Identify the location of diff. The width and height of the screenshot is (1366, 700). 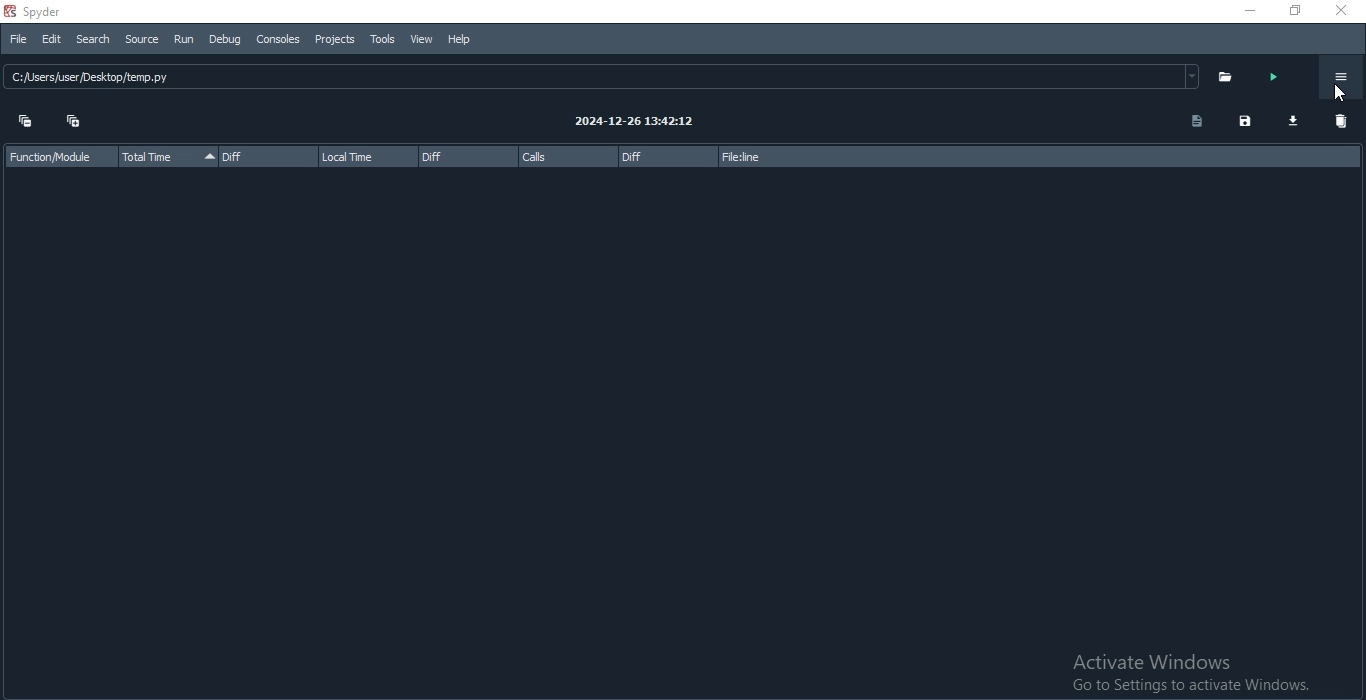
(466, 156).